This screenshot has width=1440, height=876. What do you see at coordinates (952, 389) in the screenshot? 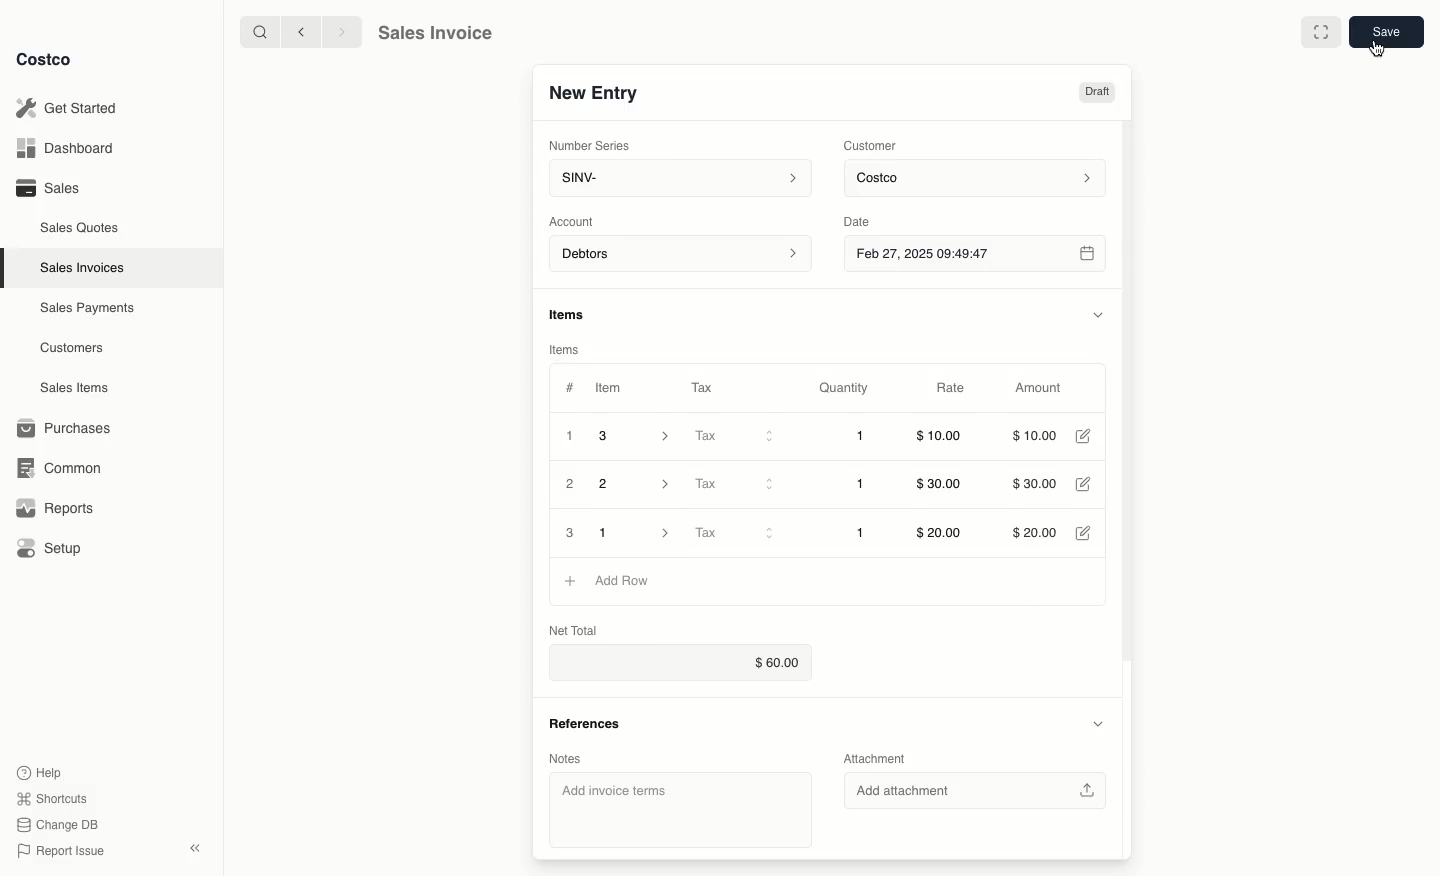
I see `Rate` at bounding box center [952, 389].